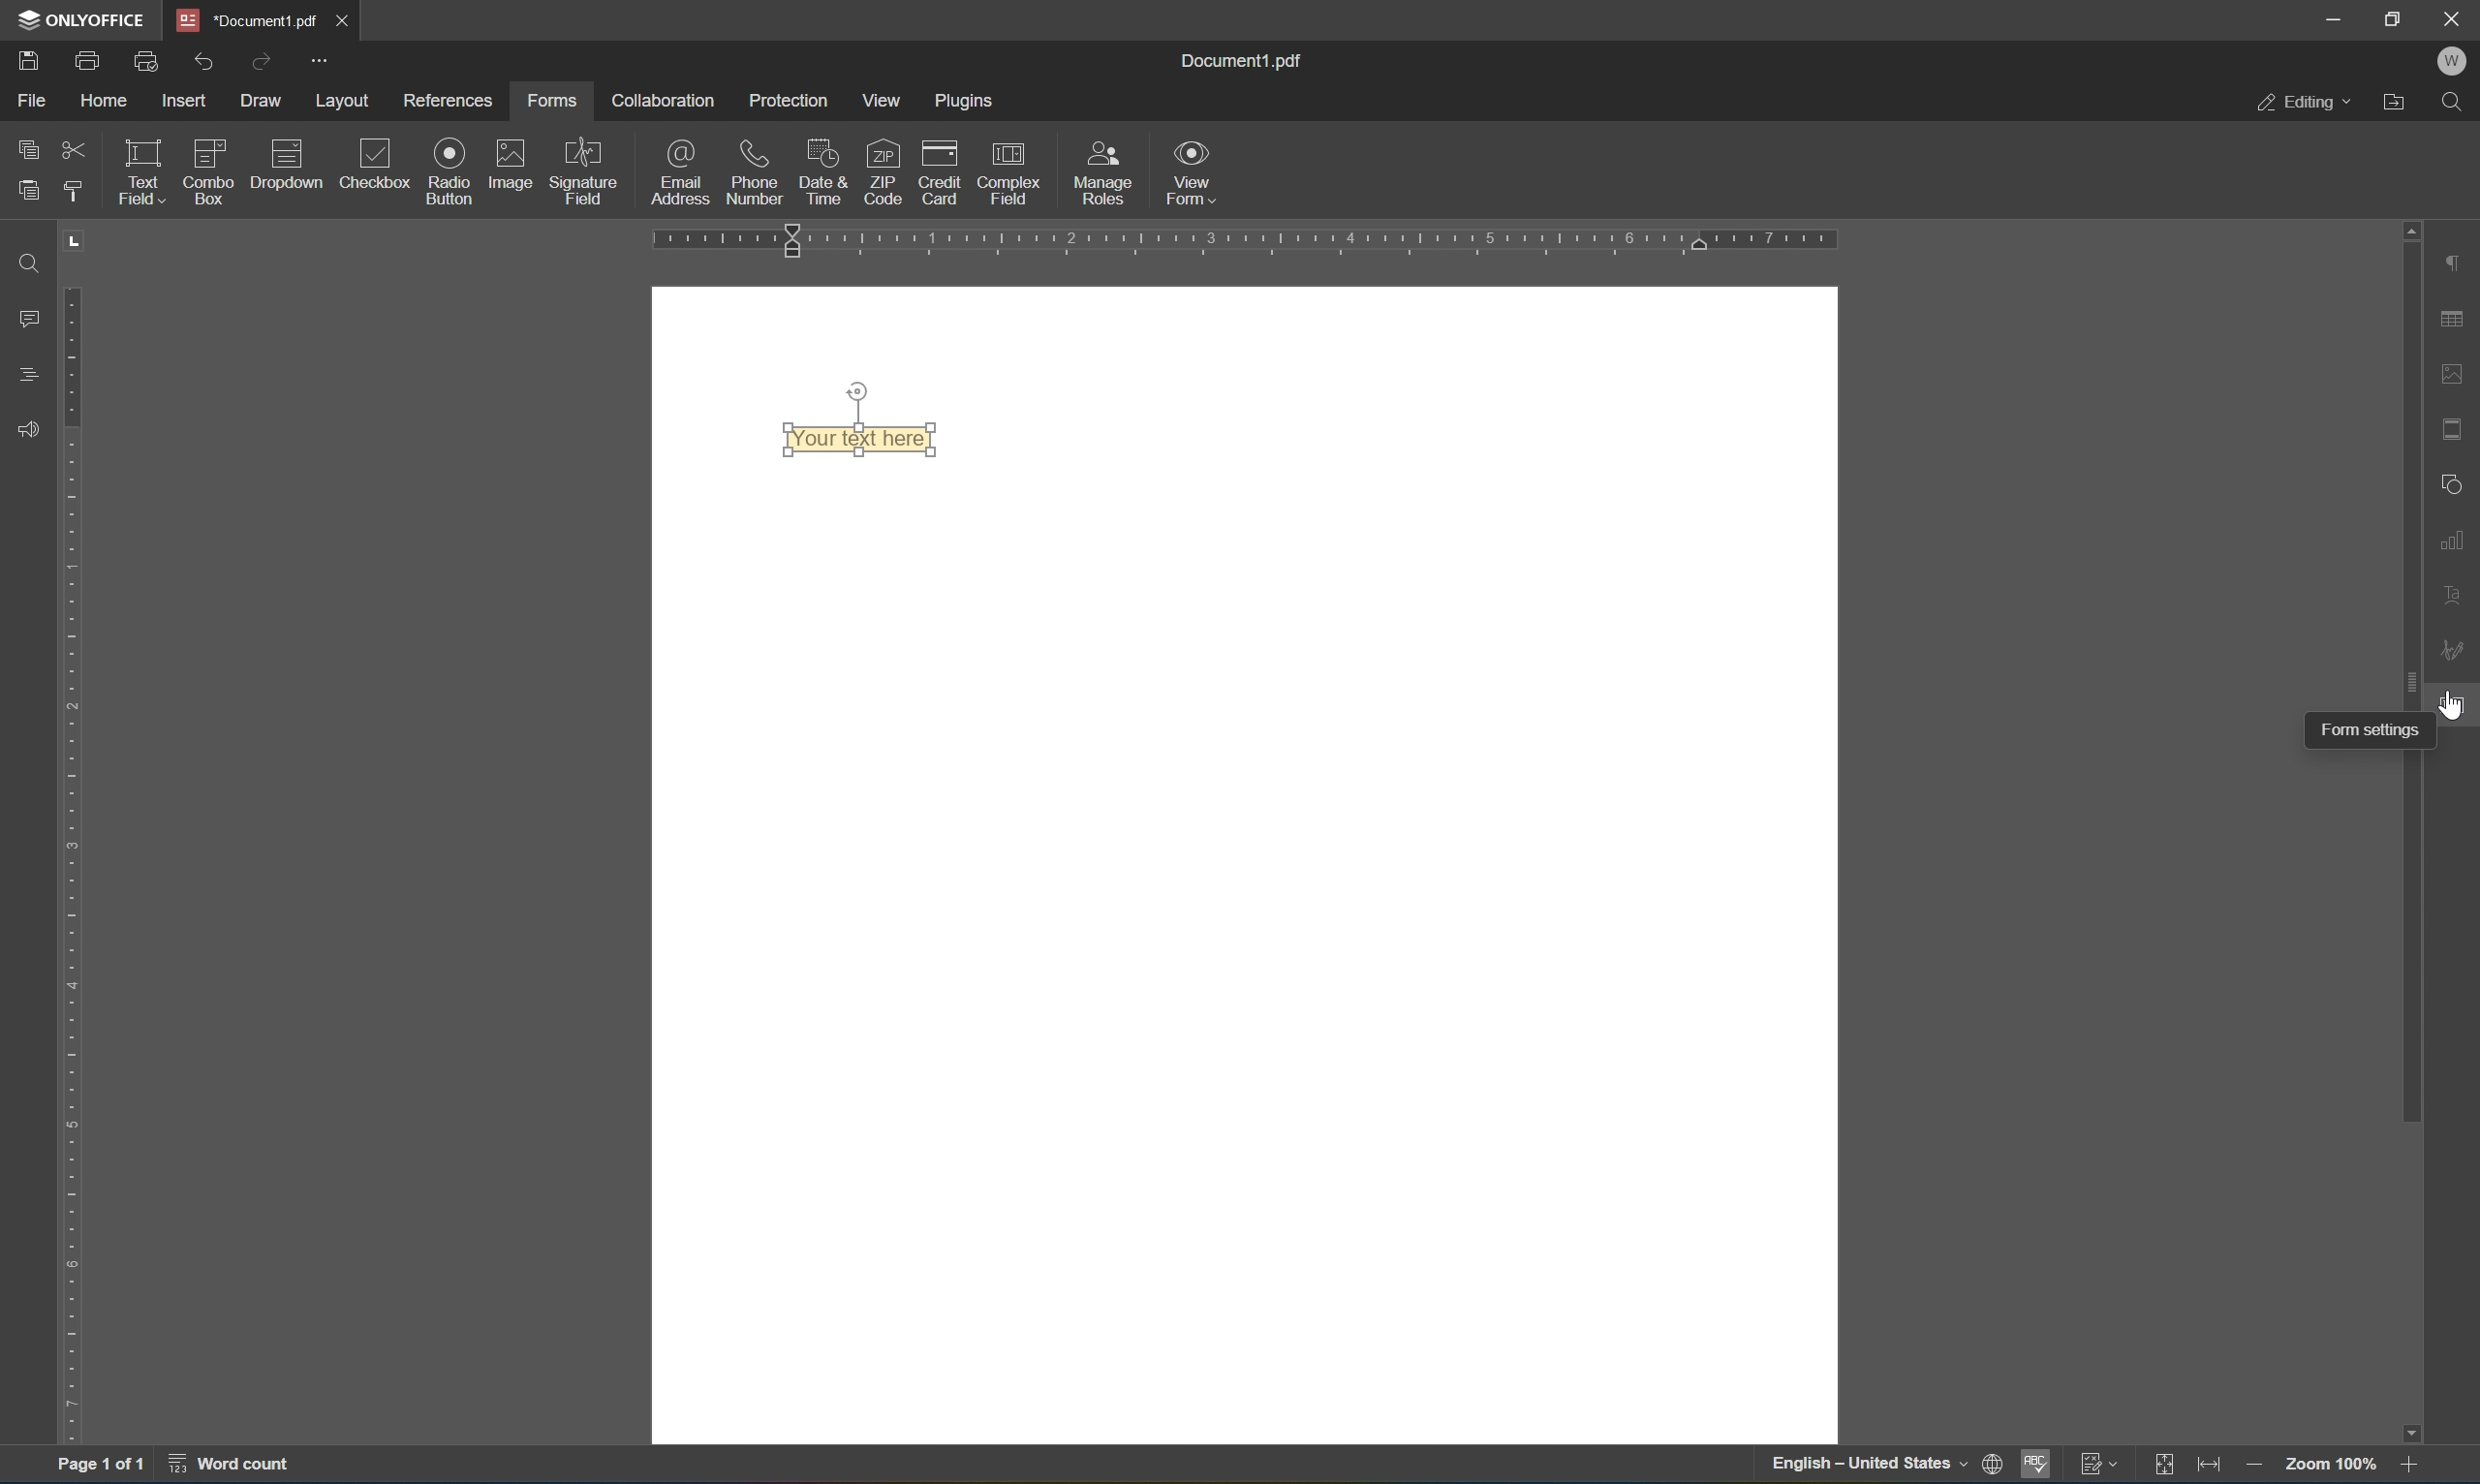 The height and width of the screenshot is (1484, 2480). Describe the element at coordinates (1873, 1466) in the screenshot. I see `english - united states` at that location.